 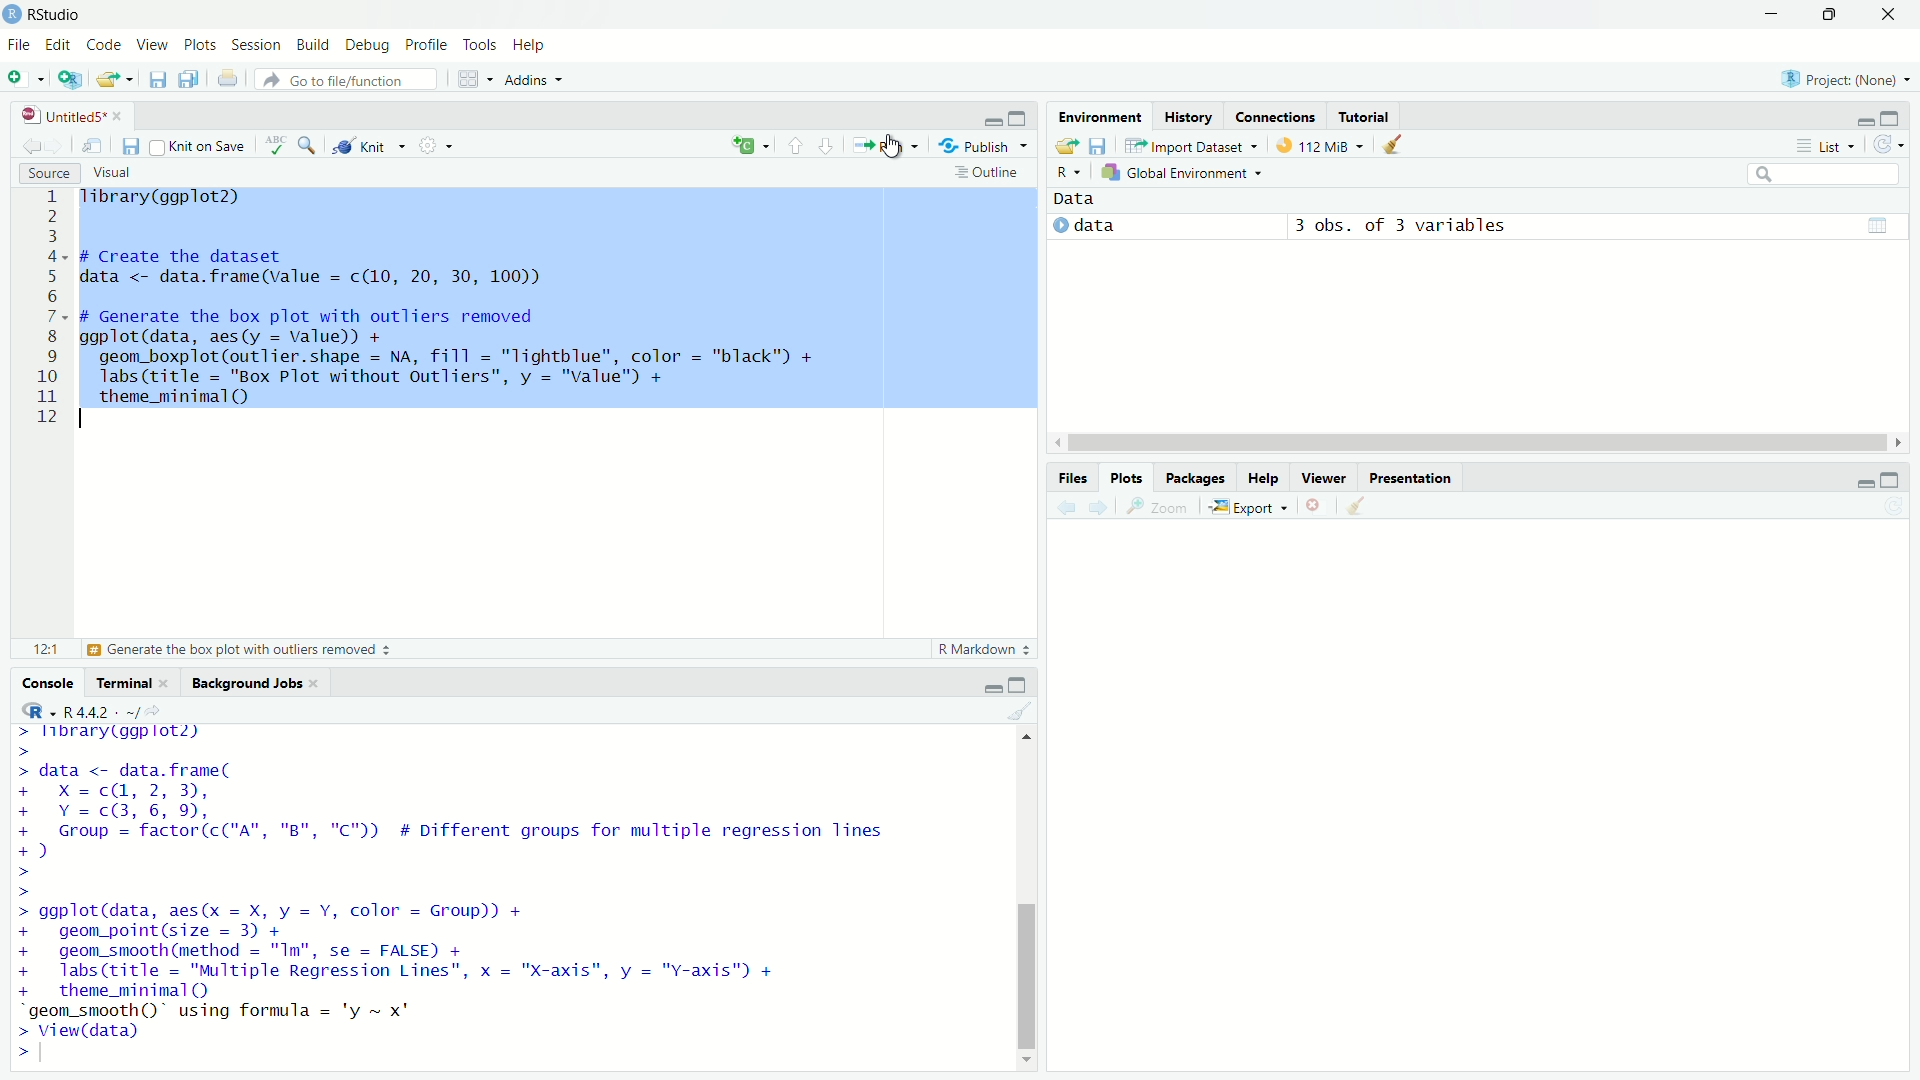 What do you see at coordinates (126, 684) in the screenshot?
I see `Terminal` at bounding box center [126, 684].